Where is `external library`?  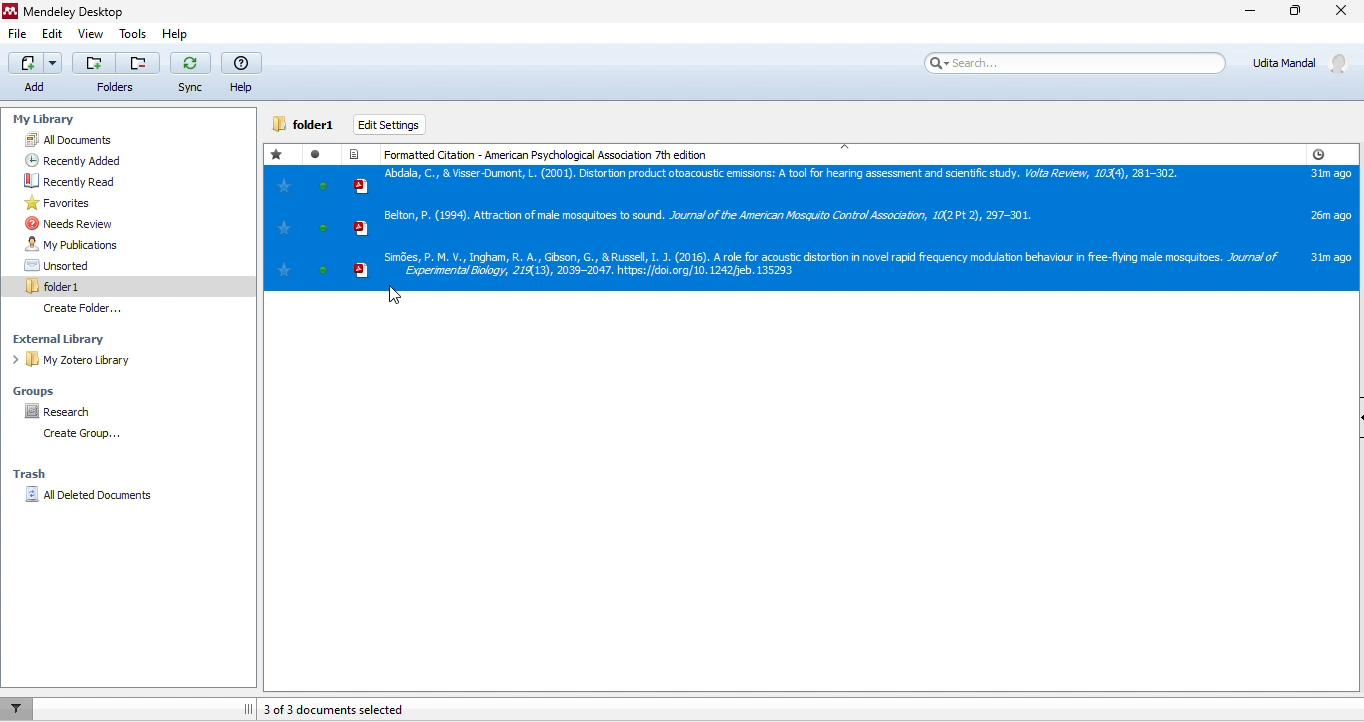
external library is located at coordinates (89, 339).